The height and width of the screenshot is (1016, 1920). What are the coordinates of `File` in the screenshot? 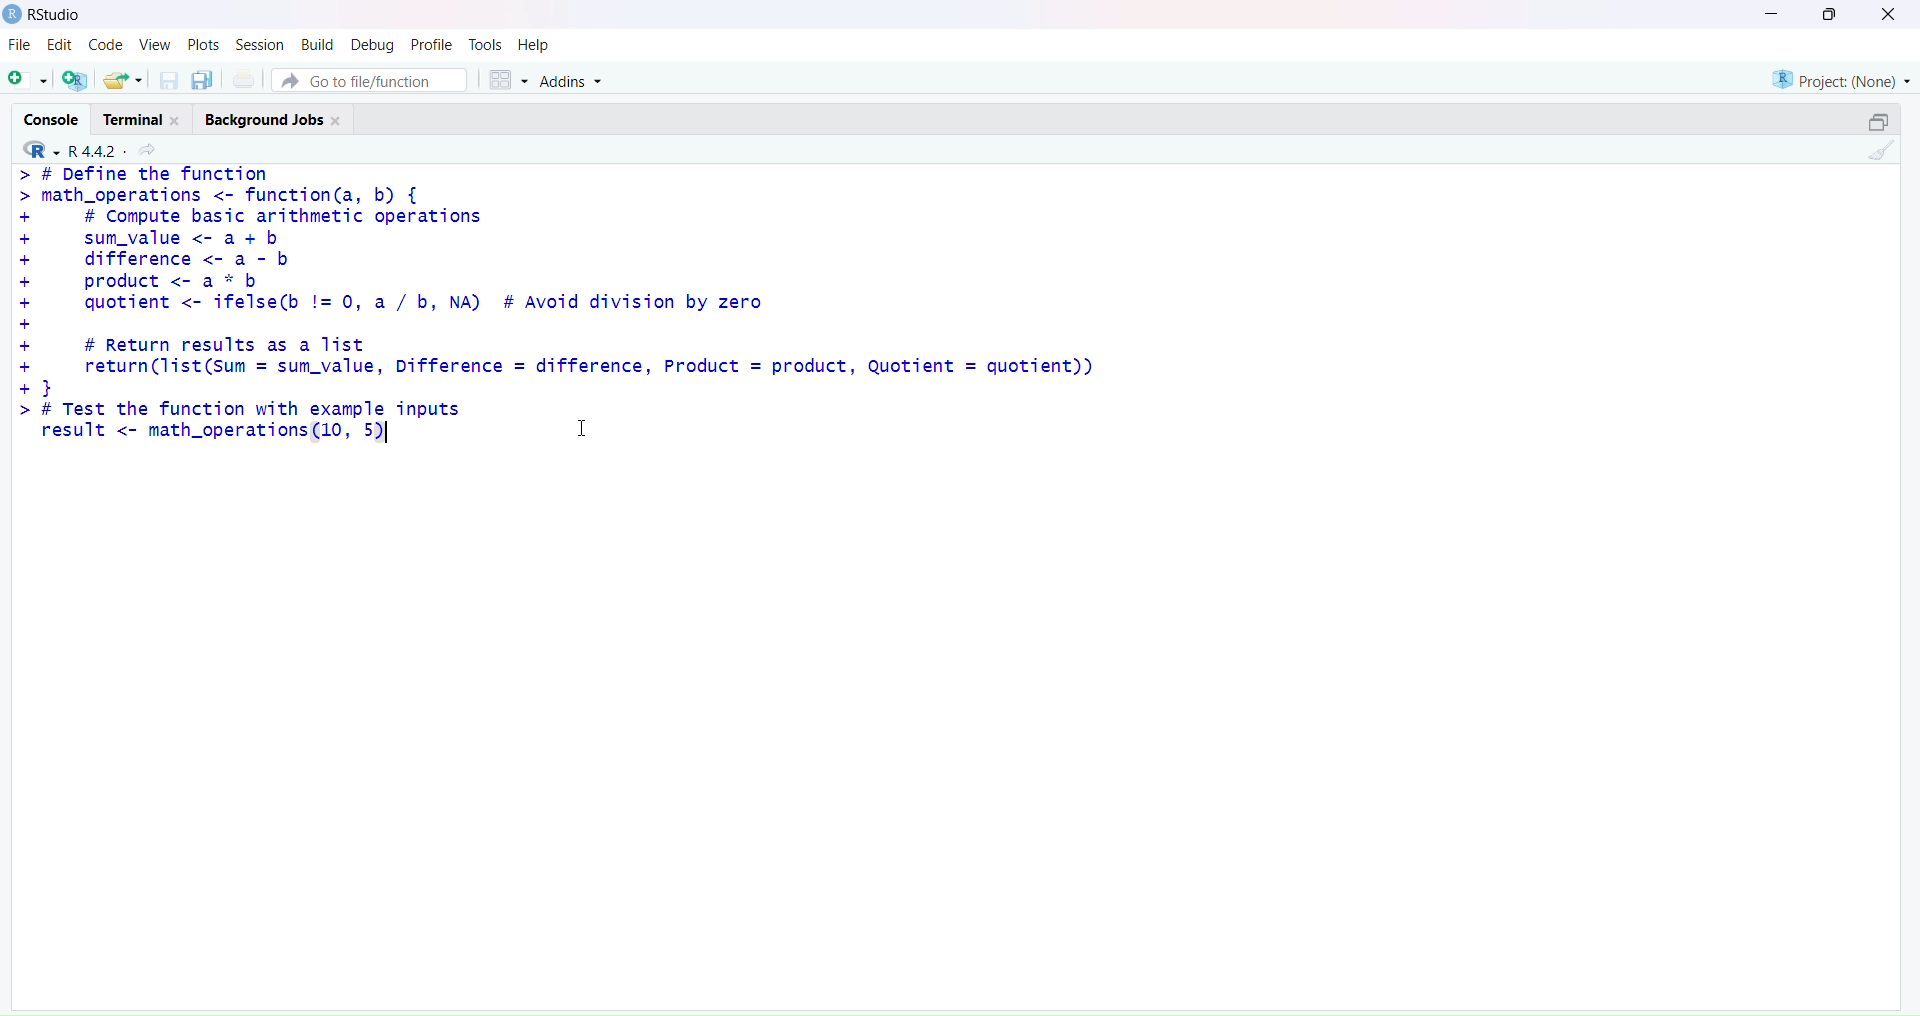 It's located at (17, 46).